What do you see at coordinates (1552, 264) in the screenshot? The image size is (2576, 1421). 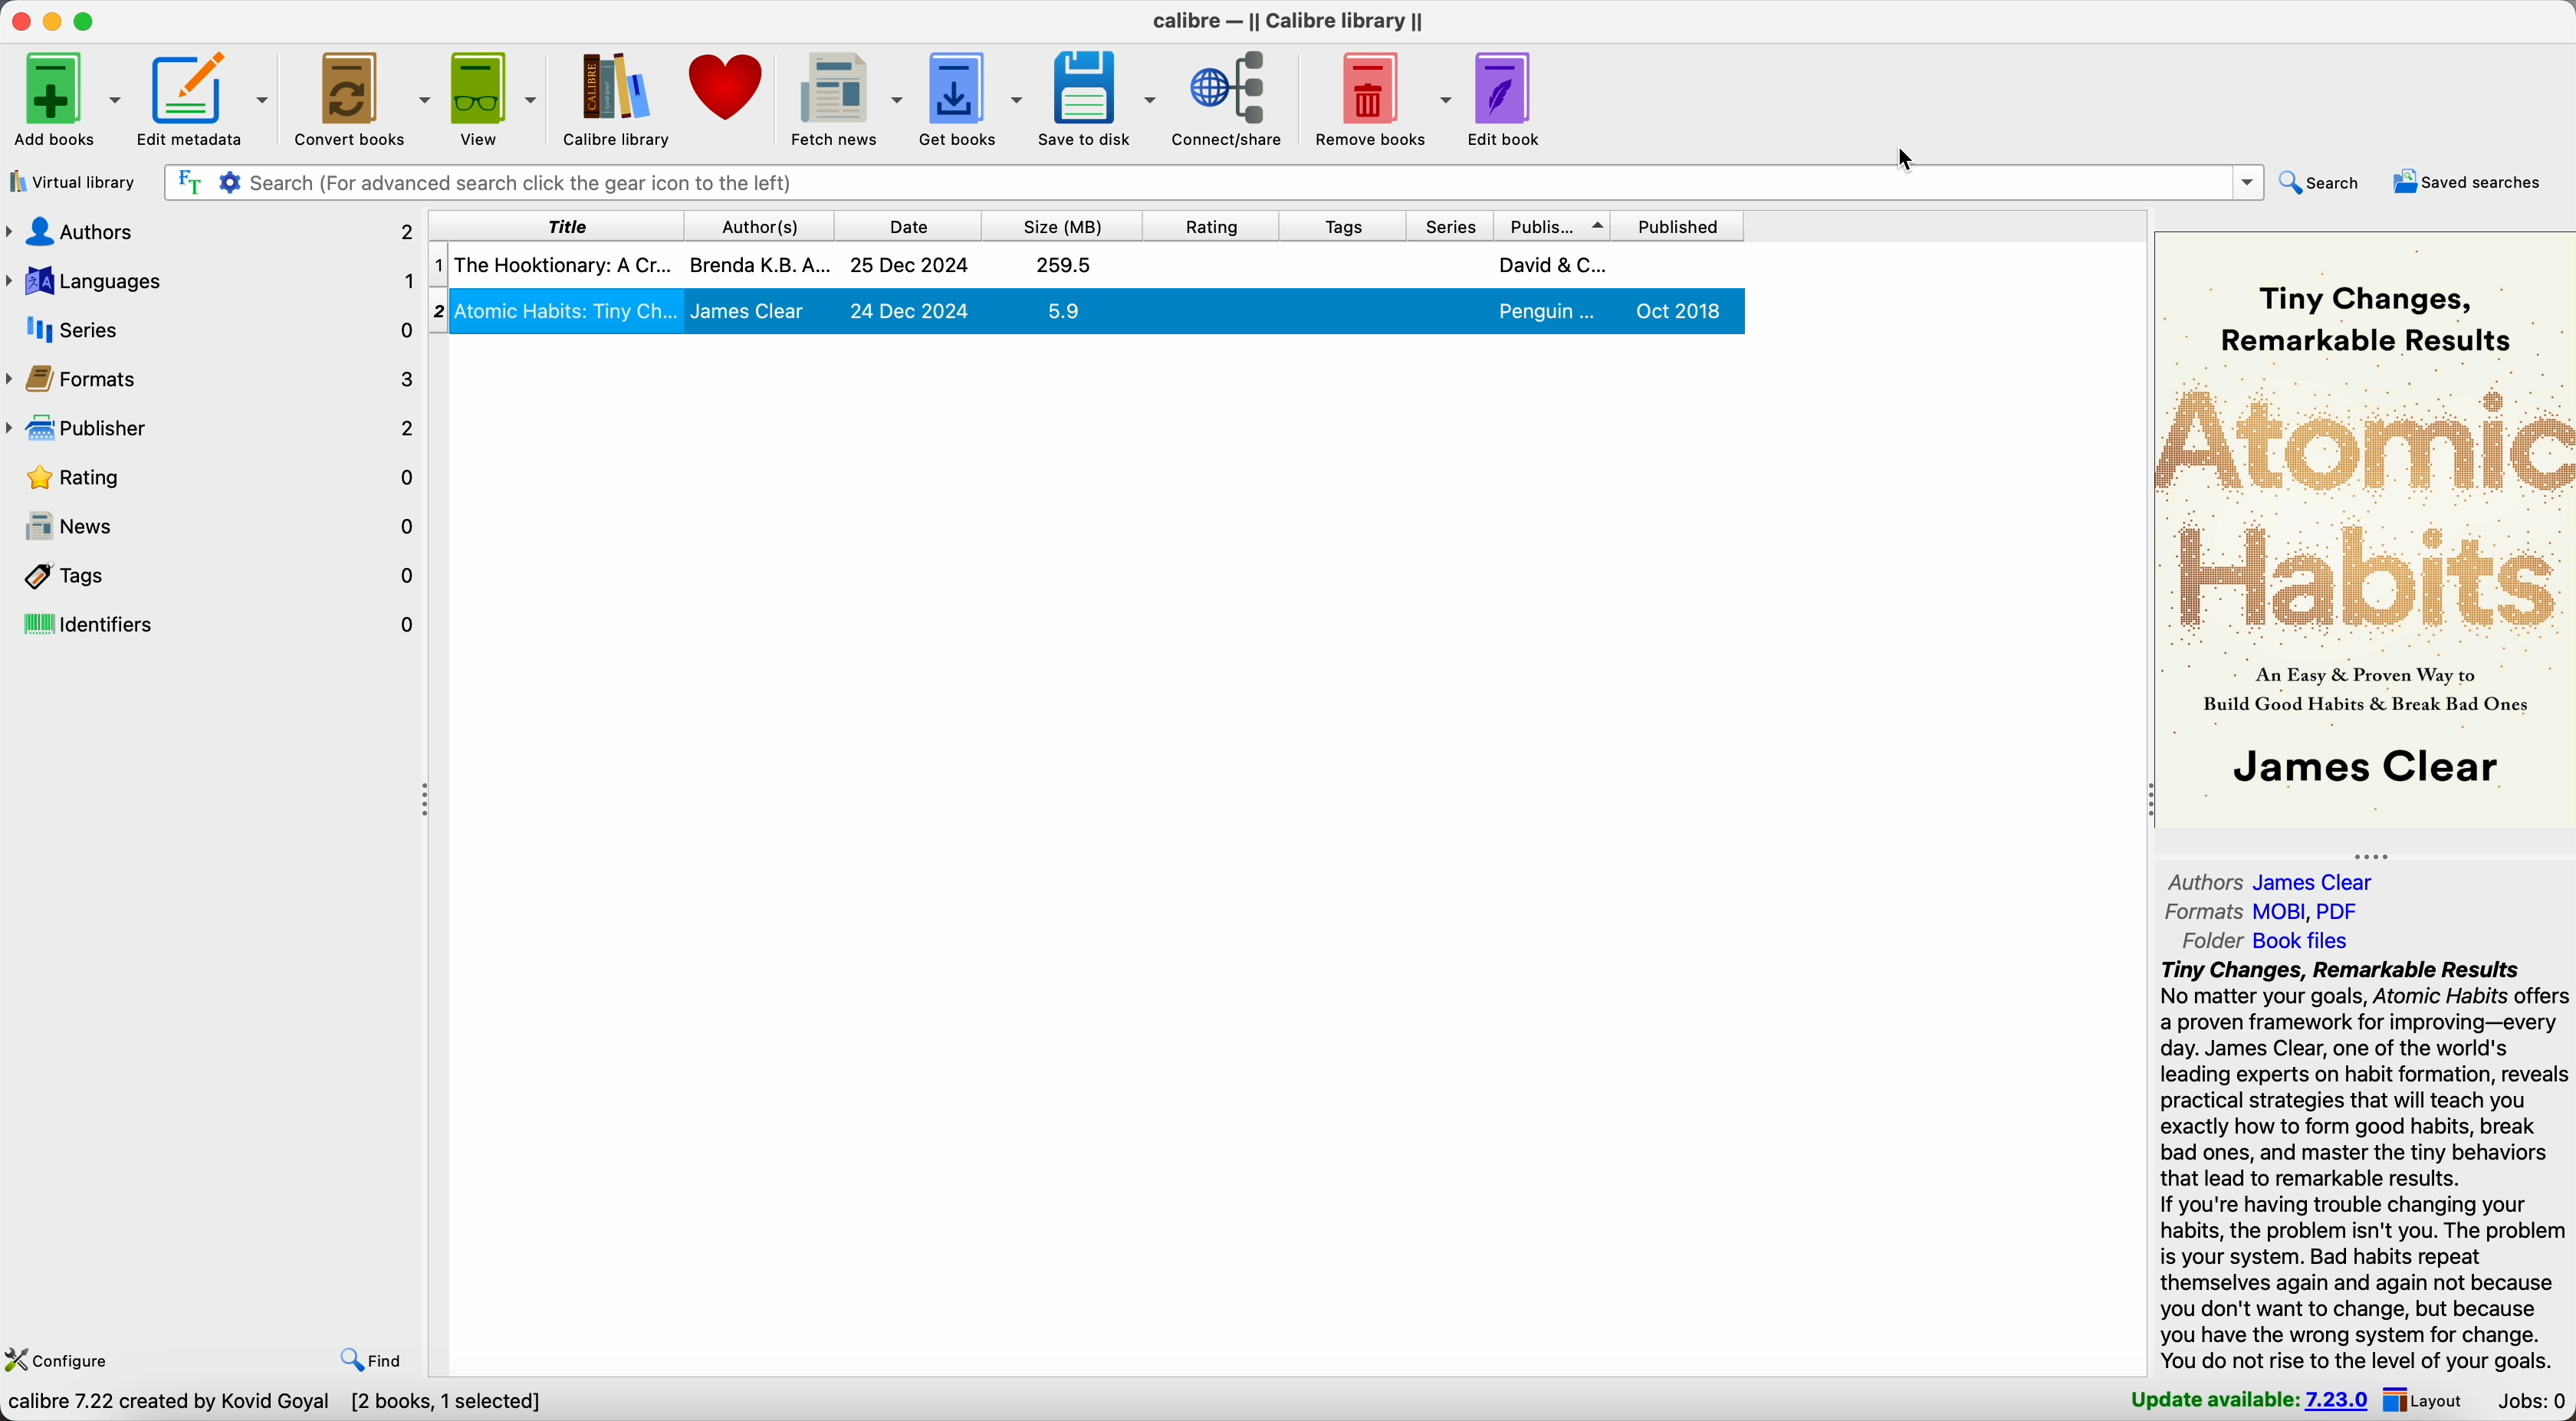 I see `David & C` at bounding box center [1552, 264].